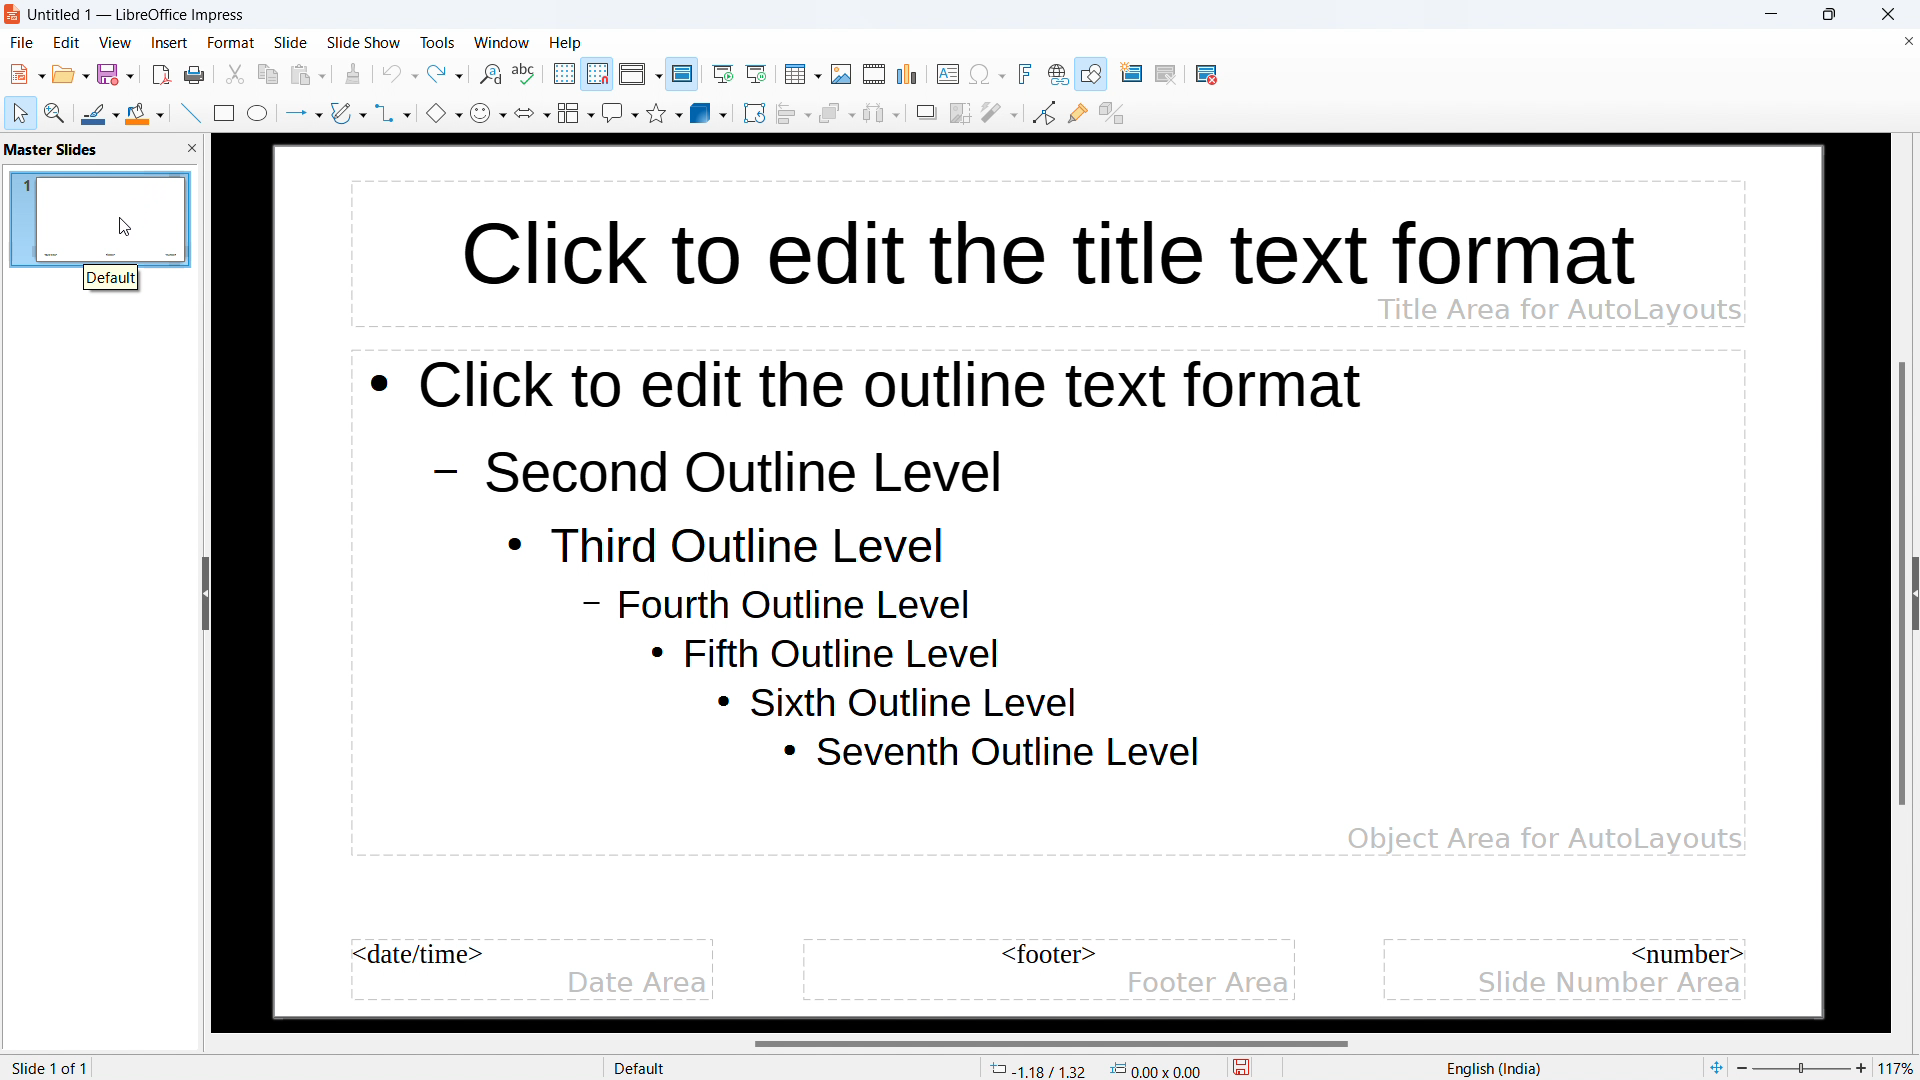 The width and height of the screenshot is (1920, 1080). Describe the element at coordinates (1899, 584) in the screenshot. I see `vertical scrollbar` at that location.